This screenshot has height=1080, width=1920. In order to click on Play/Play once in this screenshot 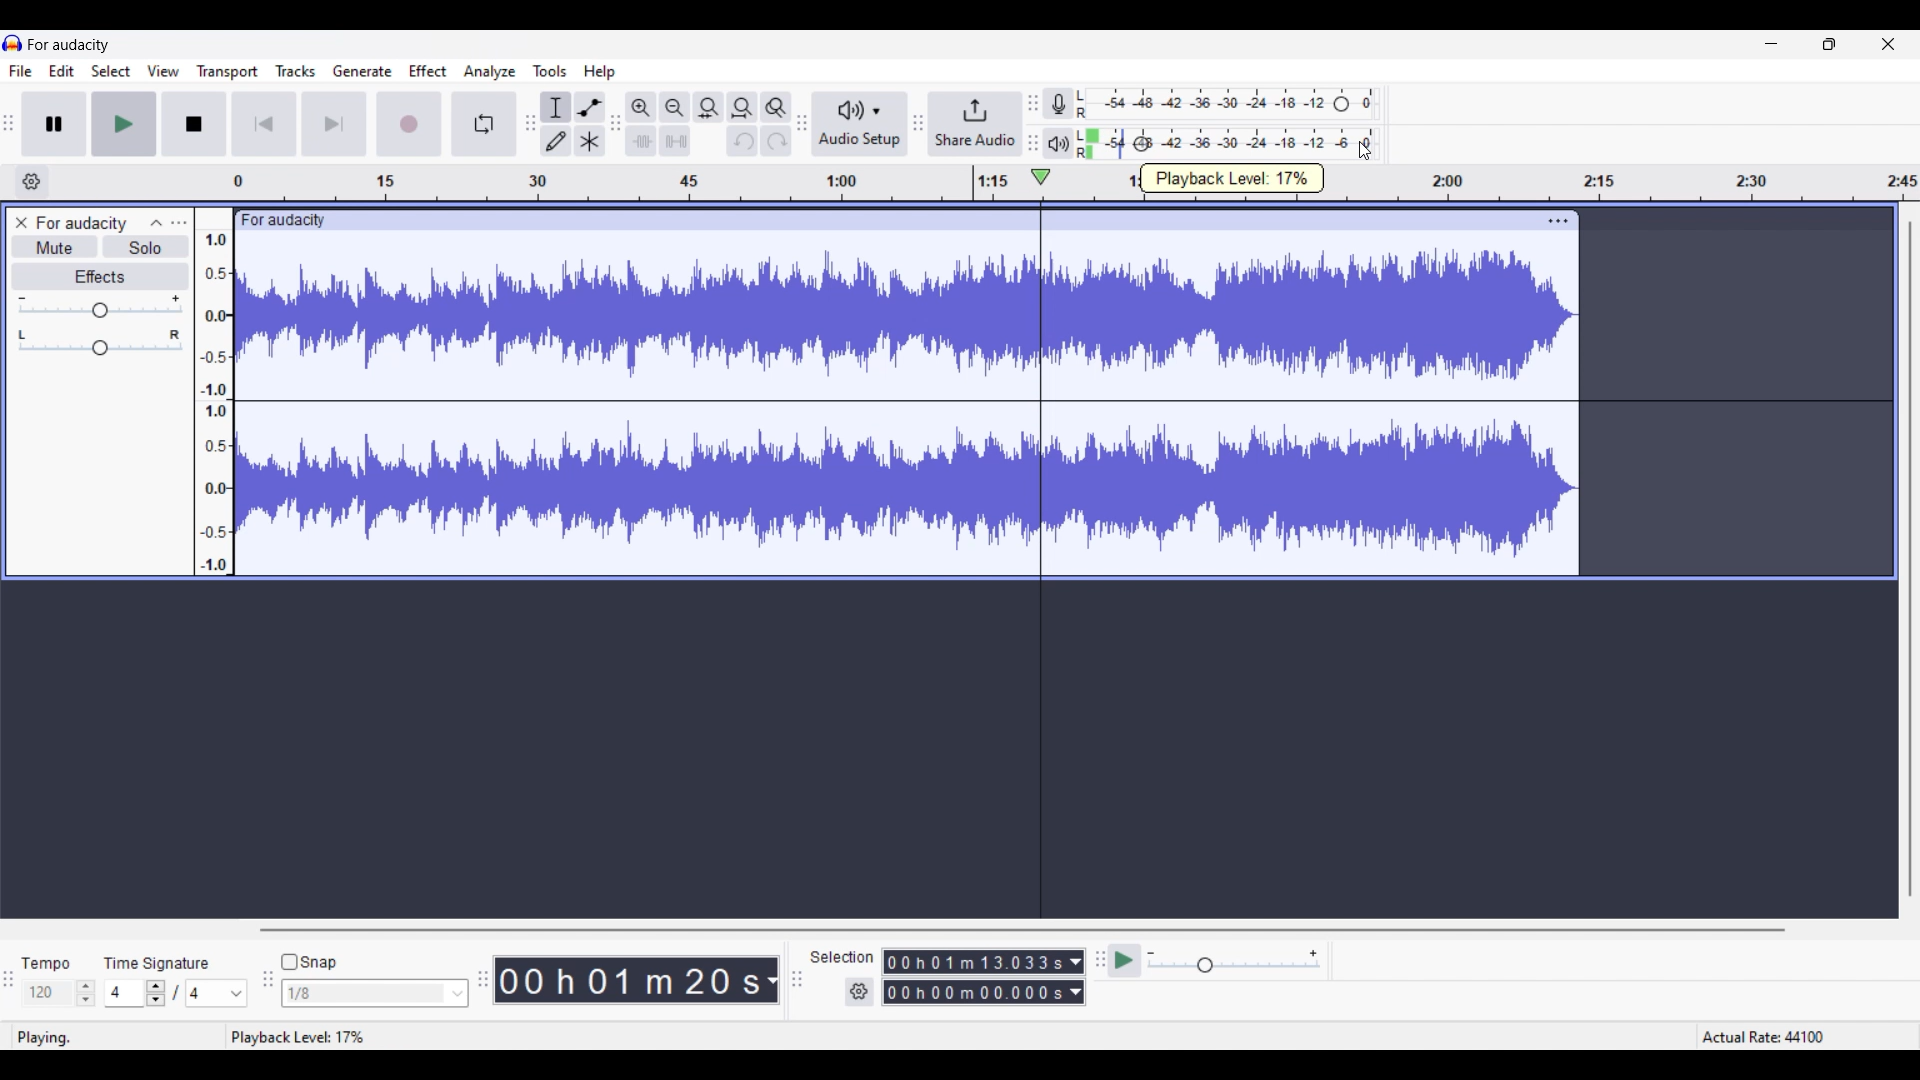, I will do `click(123, 124)`.